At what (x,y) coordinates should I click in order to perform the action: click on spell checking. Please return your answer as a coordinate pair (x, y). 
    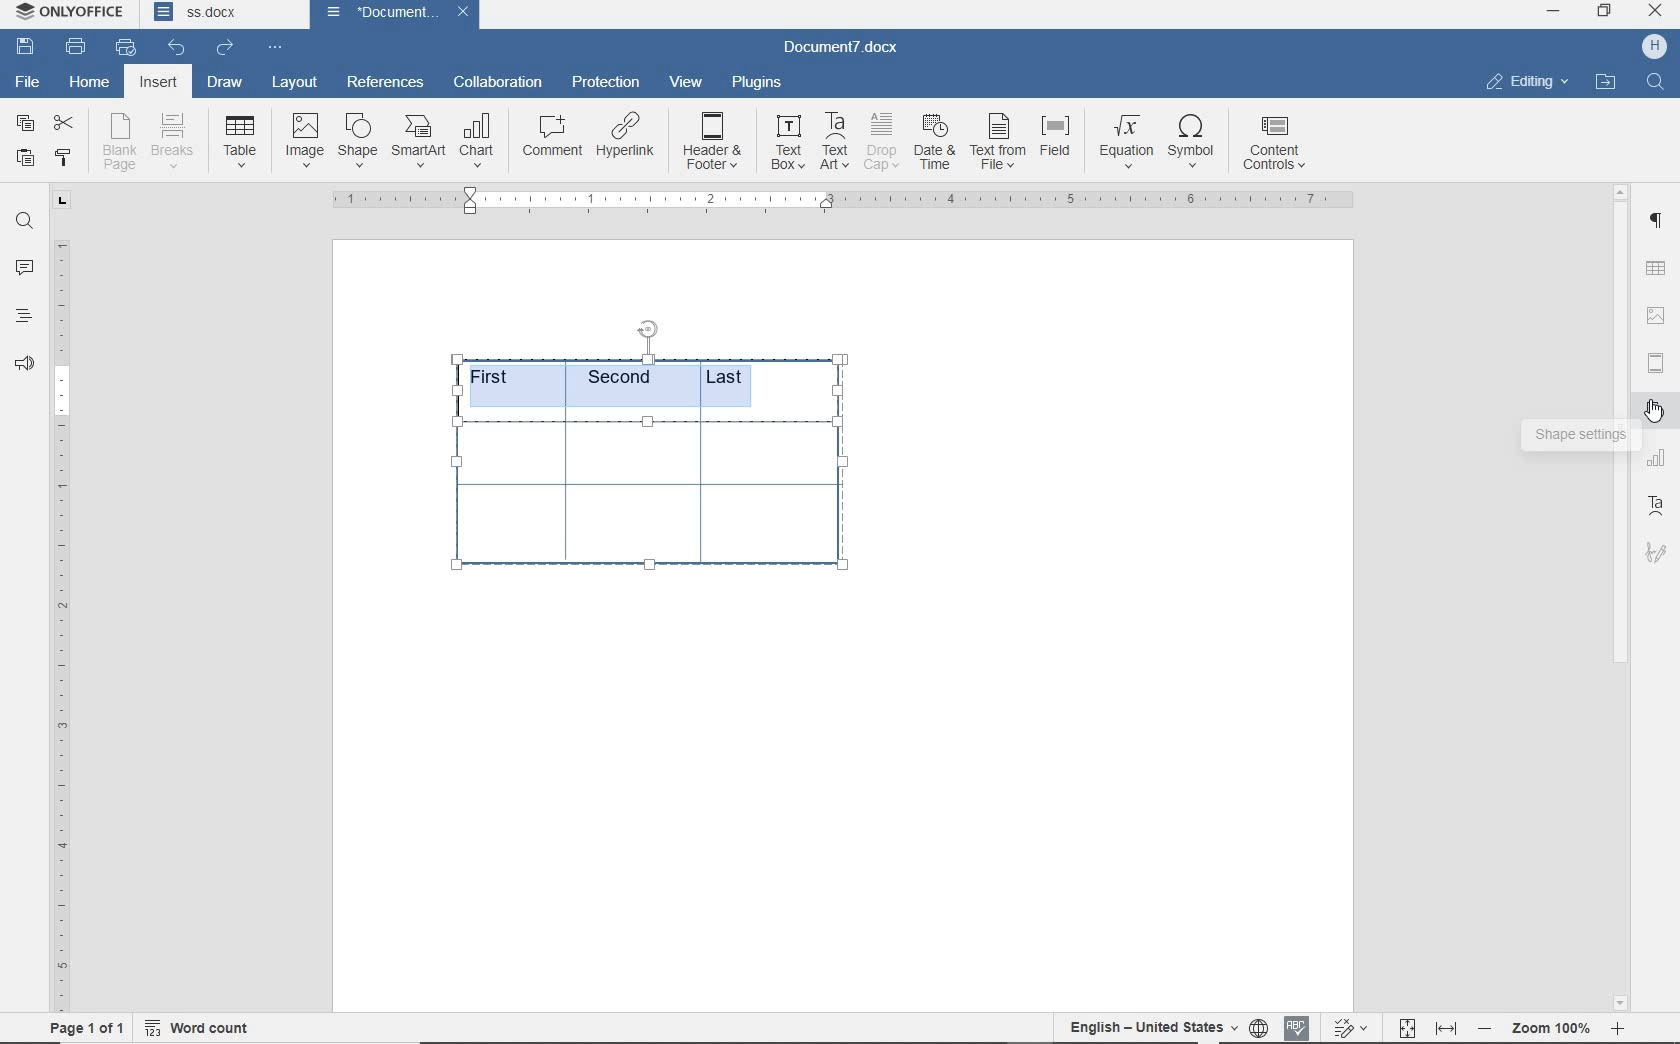
    Looking at the image, I should click on (1298, 1026).